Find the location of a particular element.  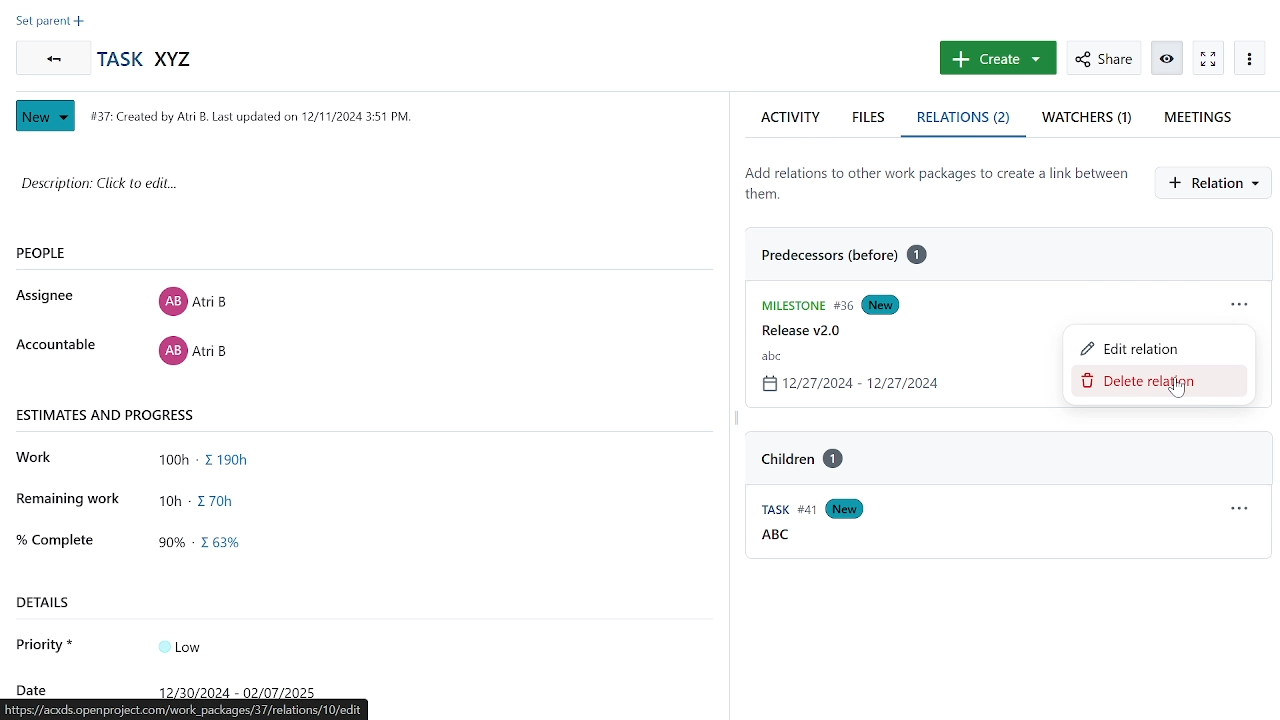

total work is located at coordinates (210, 461).